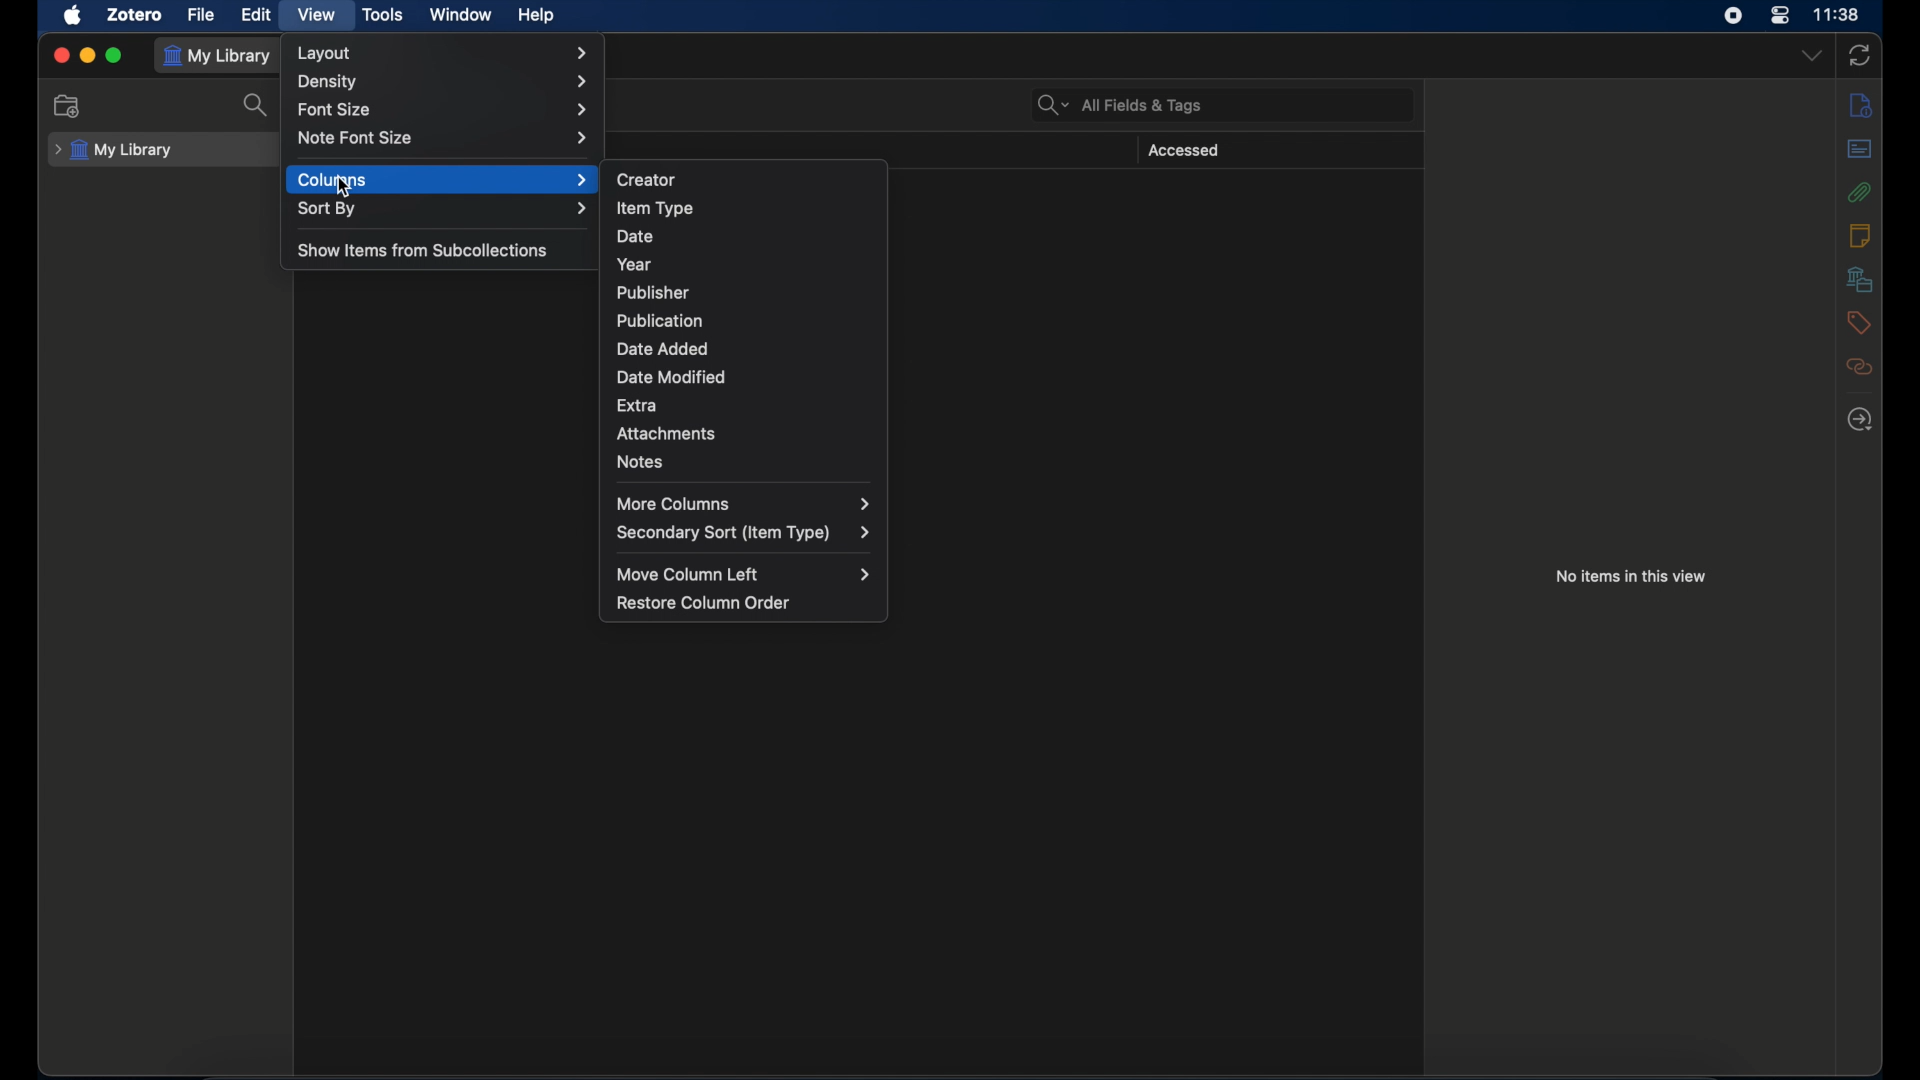  What do you see at coordinates (1859, 105) in the screenshot?
I see `info` at bounding box center [1859, 105].